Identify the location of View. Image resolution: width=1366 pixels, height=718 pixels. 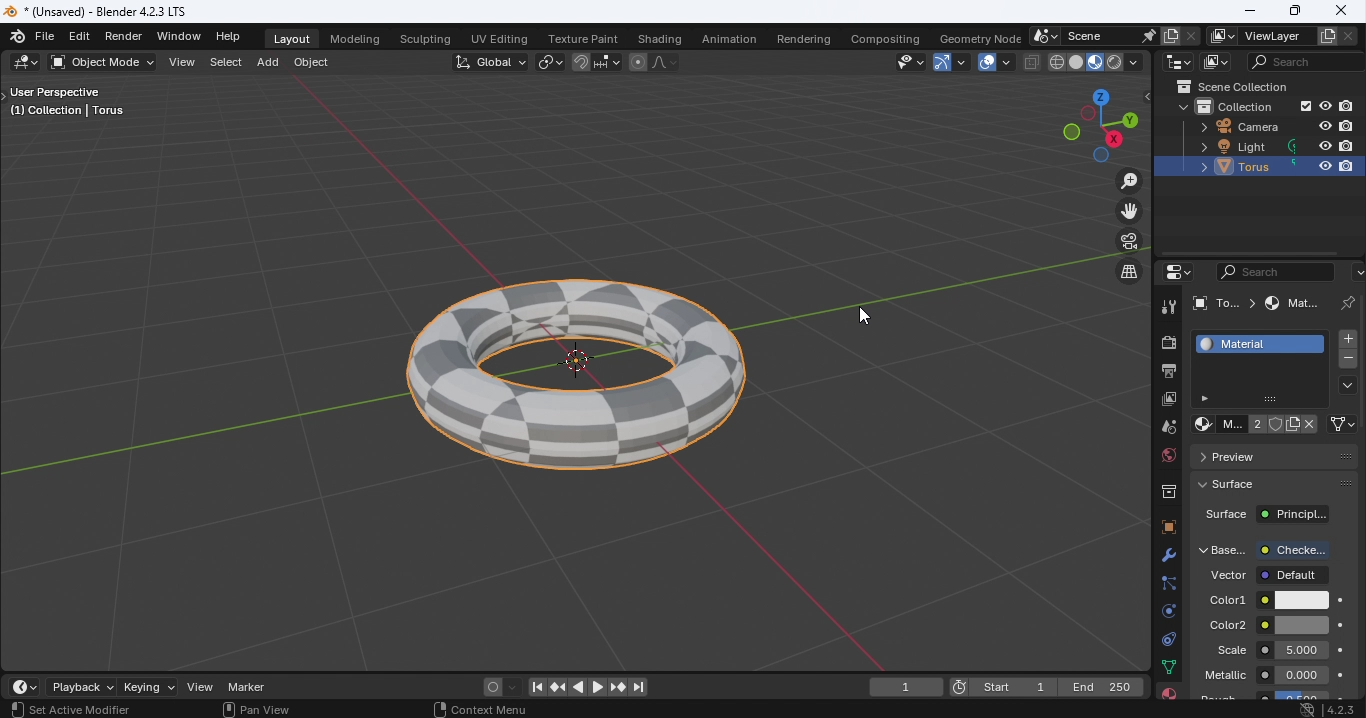
(200, 688).